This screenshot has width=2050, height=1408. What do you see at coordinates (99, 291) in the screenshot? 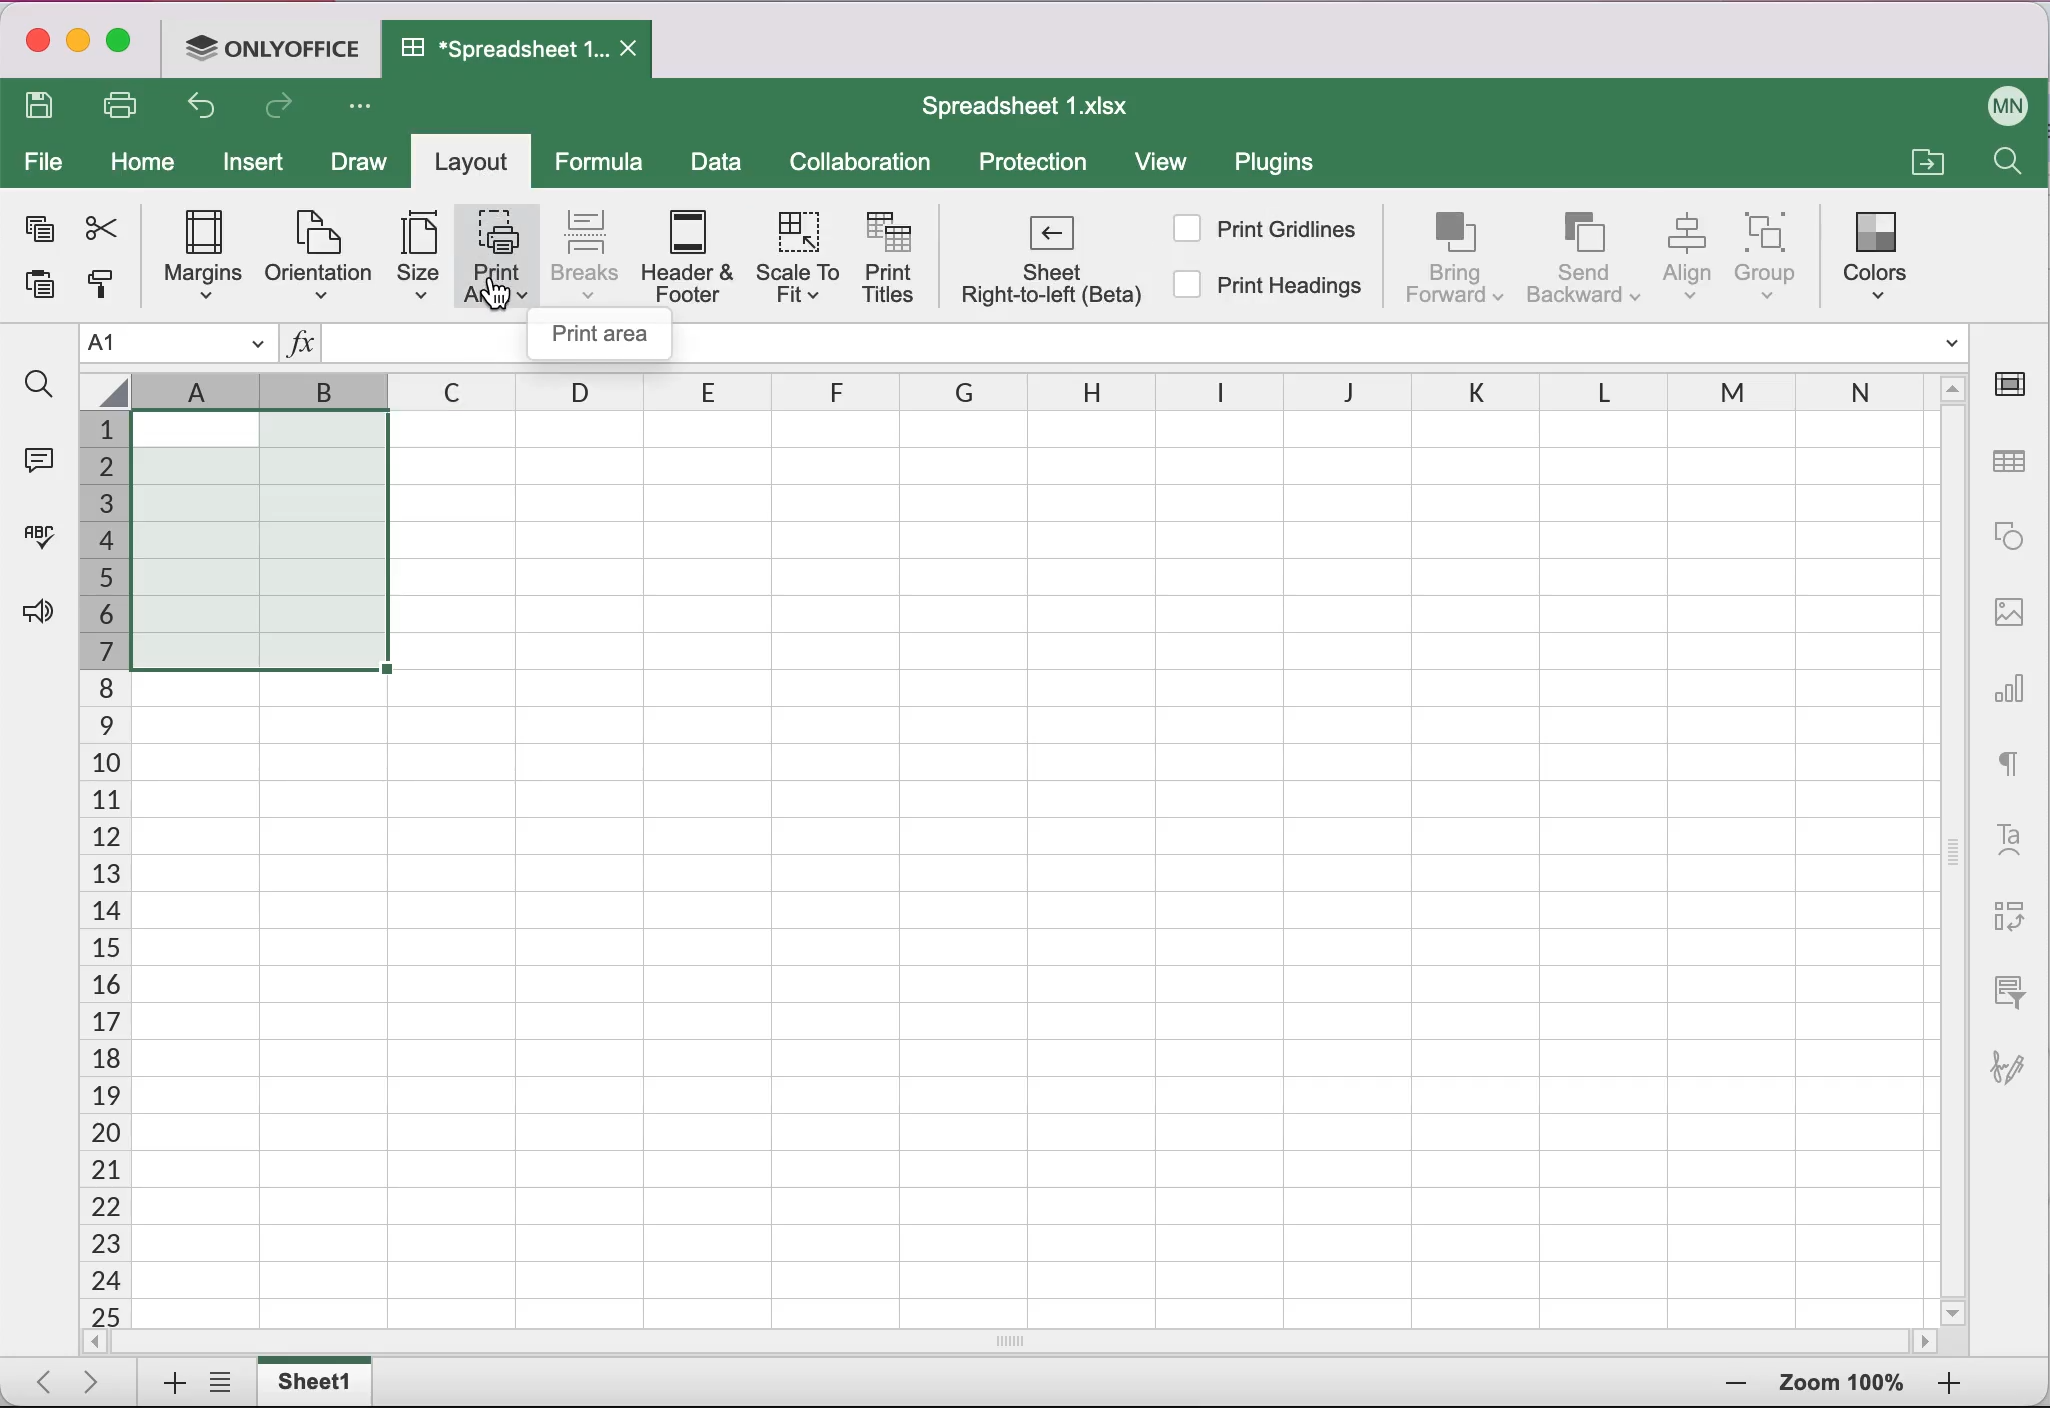
I see `copy style` at bounding box center [99, 291].